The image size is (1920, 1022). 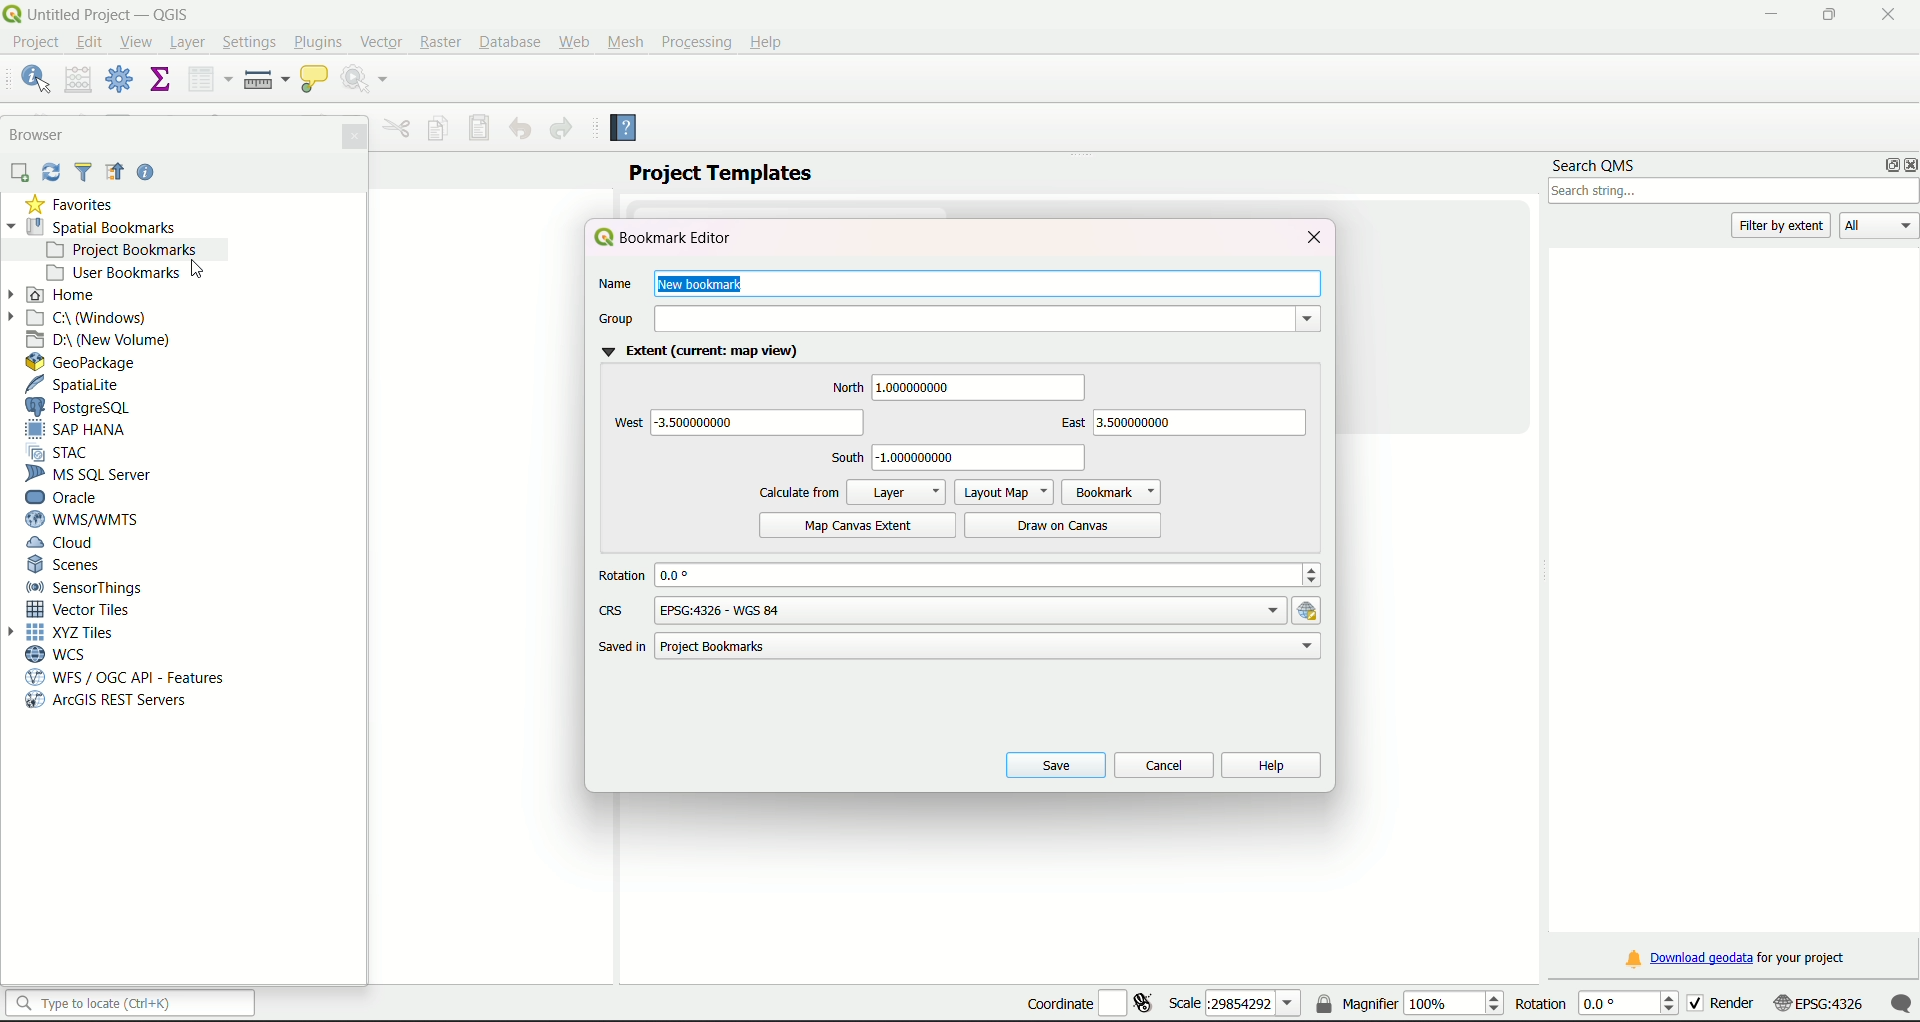 I want to click on Favorties, so click(x=70, y=204).